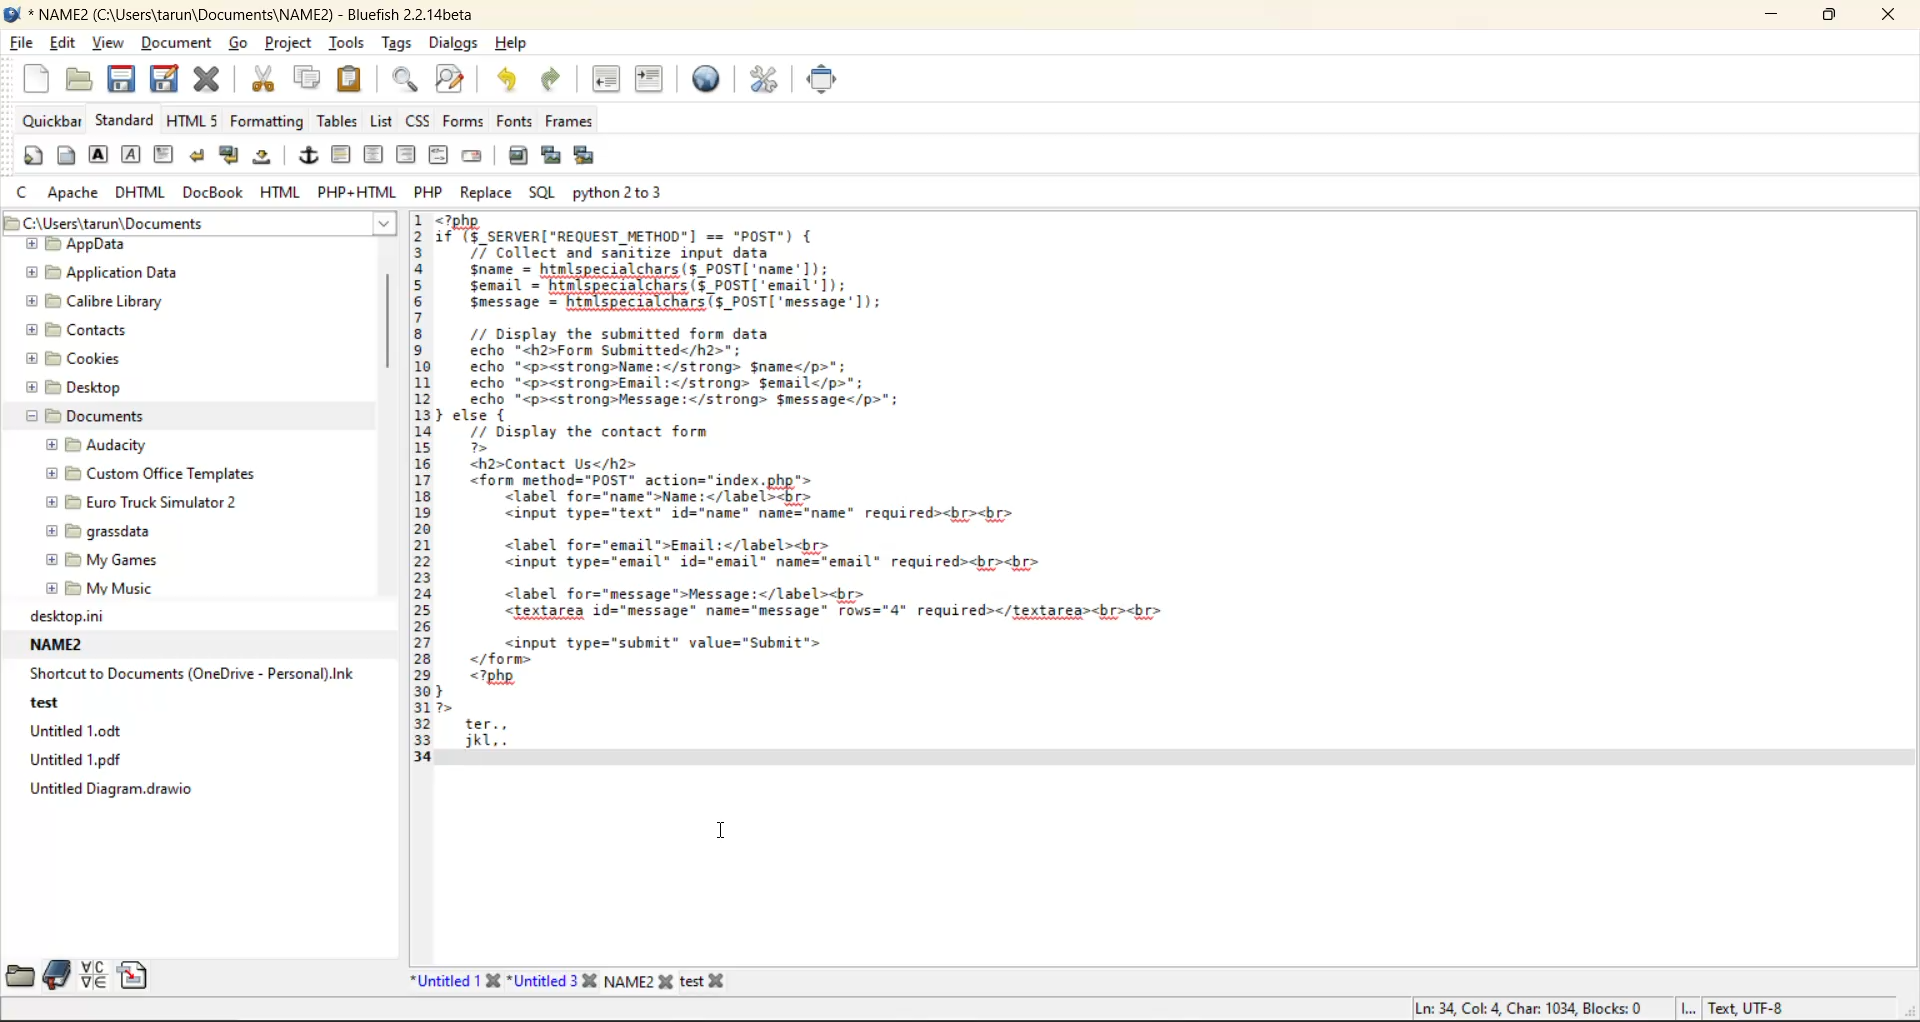 The image size is (1920, 1022). What do you see at coordinates (55, 121) in the screenshot?
I see `quickbar` at bounding box center [55, 121].